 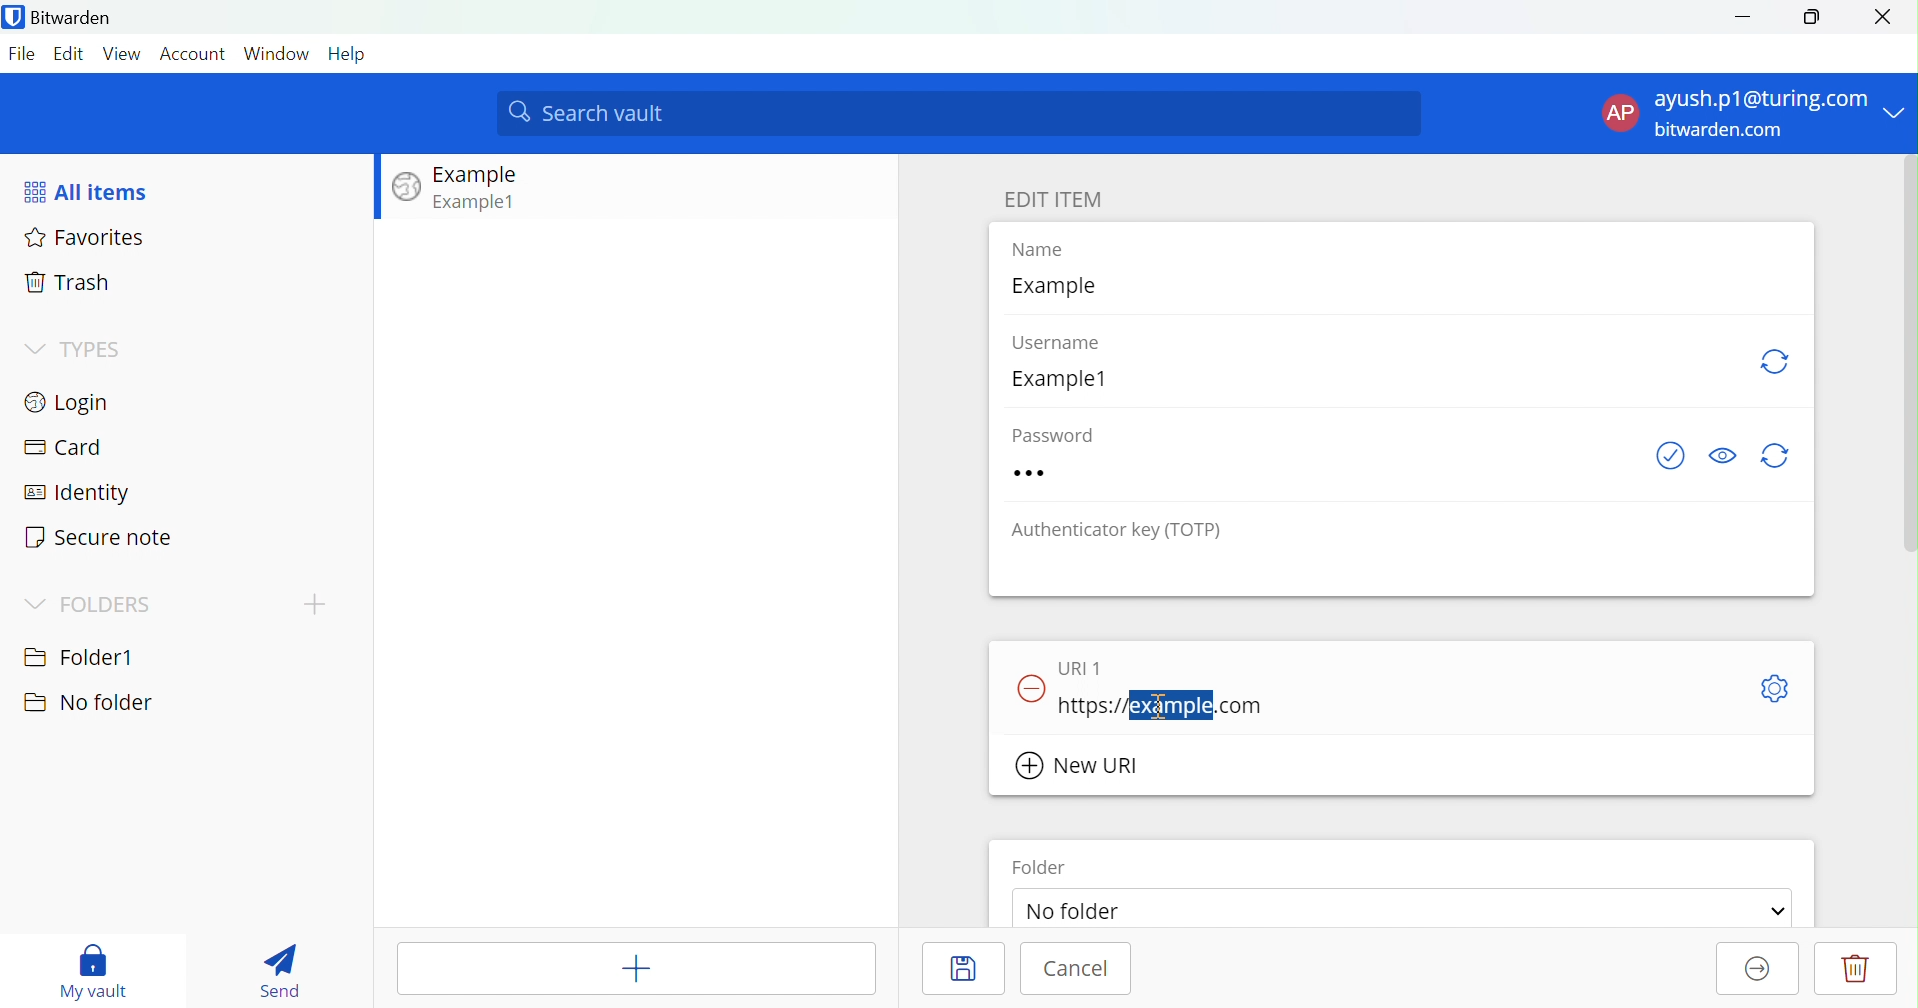 What do you see at coordinates (1041, 867) in the screenshot?
I see `Folder` at bounding box center [1041, 867].